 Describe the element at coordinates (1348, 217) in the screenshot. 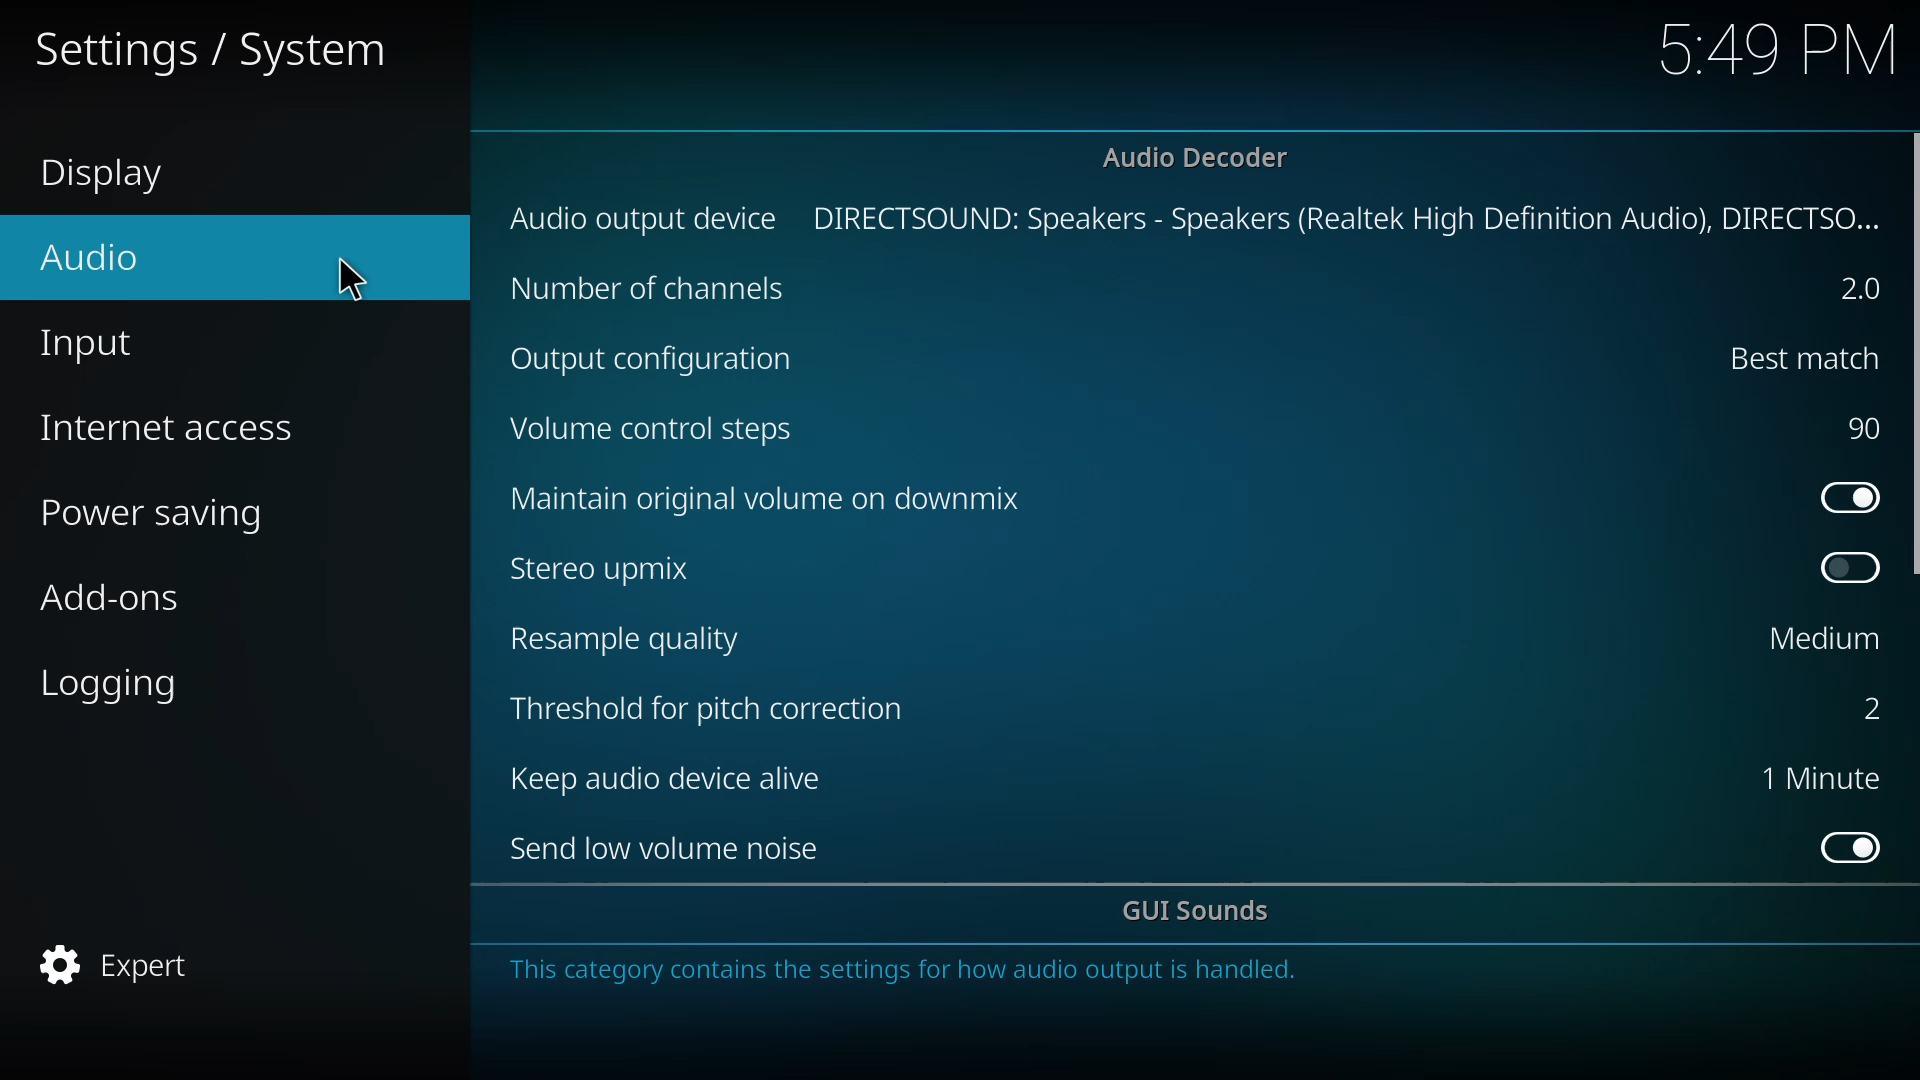

I see `directsound` at that location.